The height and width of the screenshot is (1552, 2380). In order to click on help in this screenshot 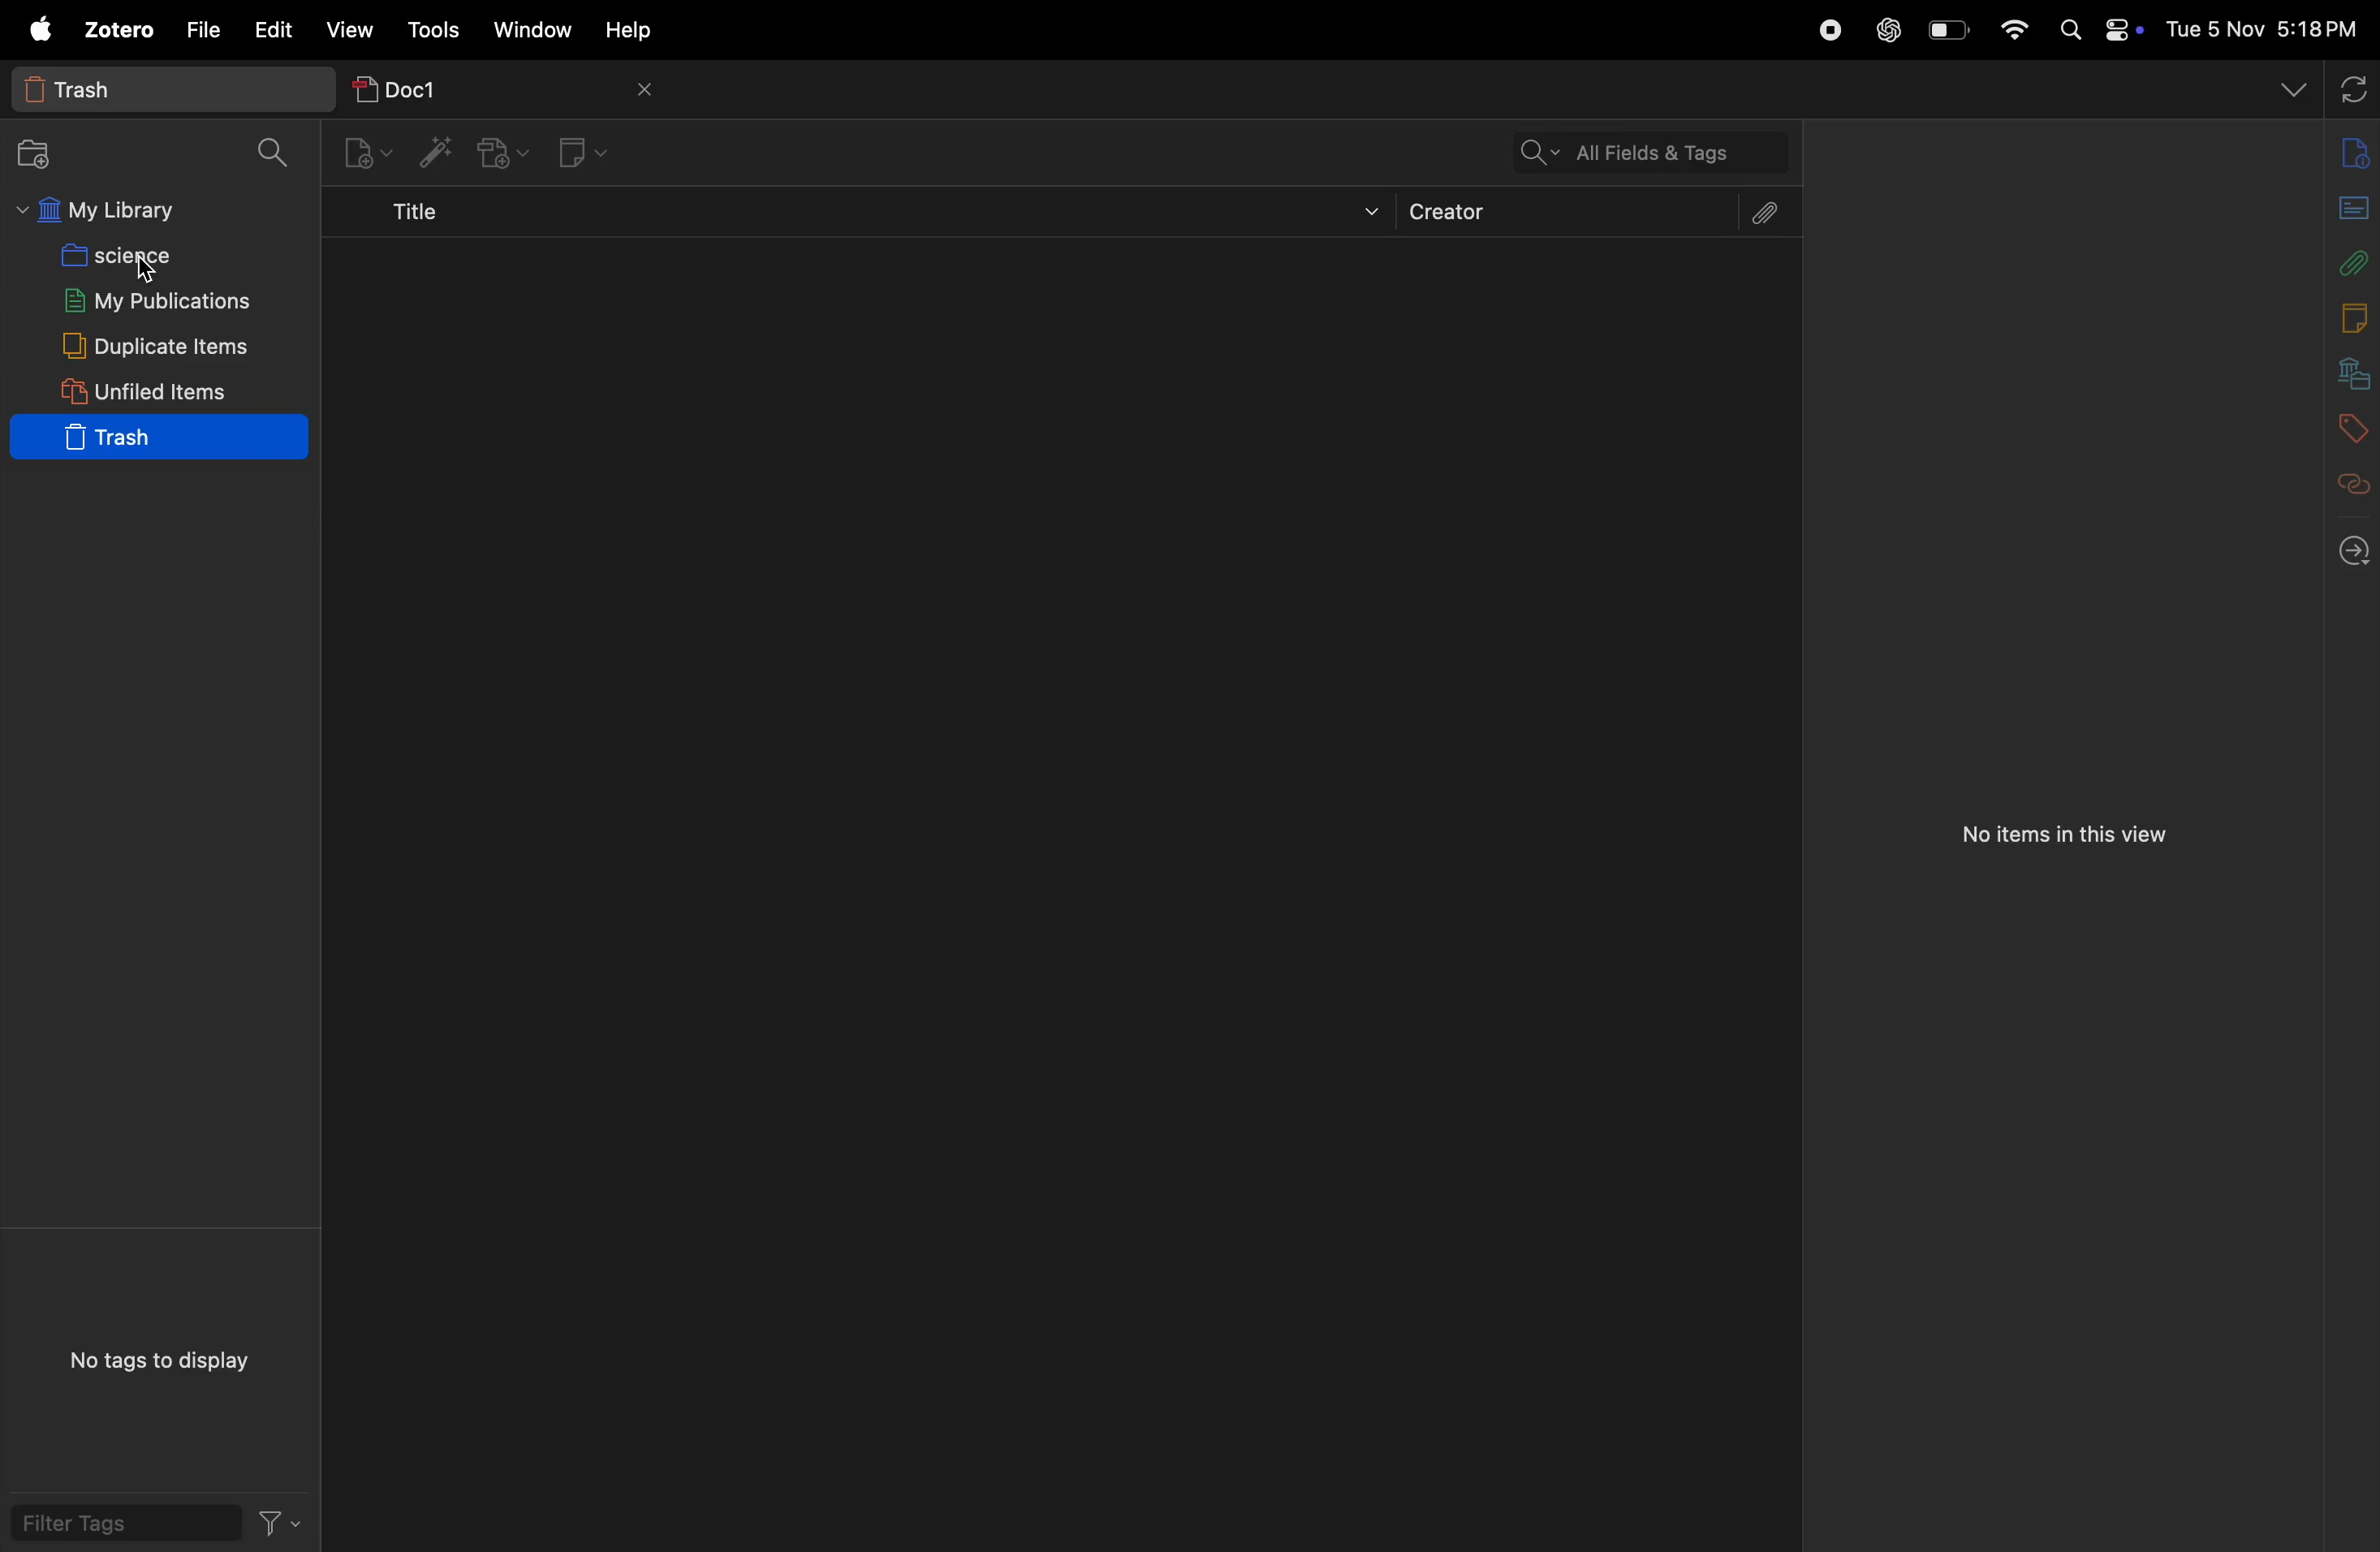, I will do `click(642, 30)`.